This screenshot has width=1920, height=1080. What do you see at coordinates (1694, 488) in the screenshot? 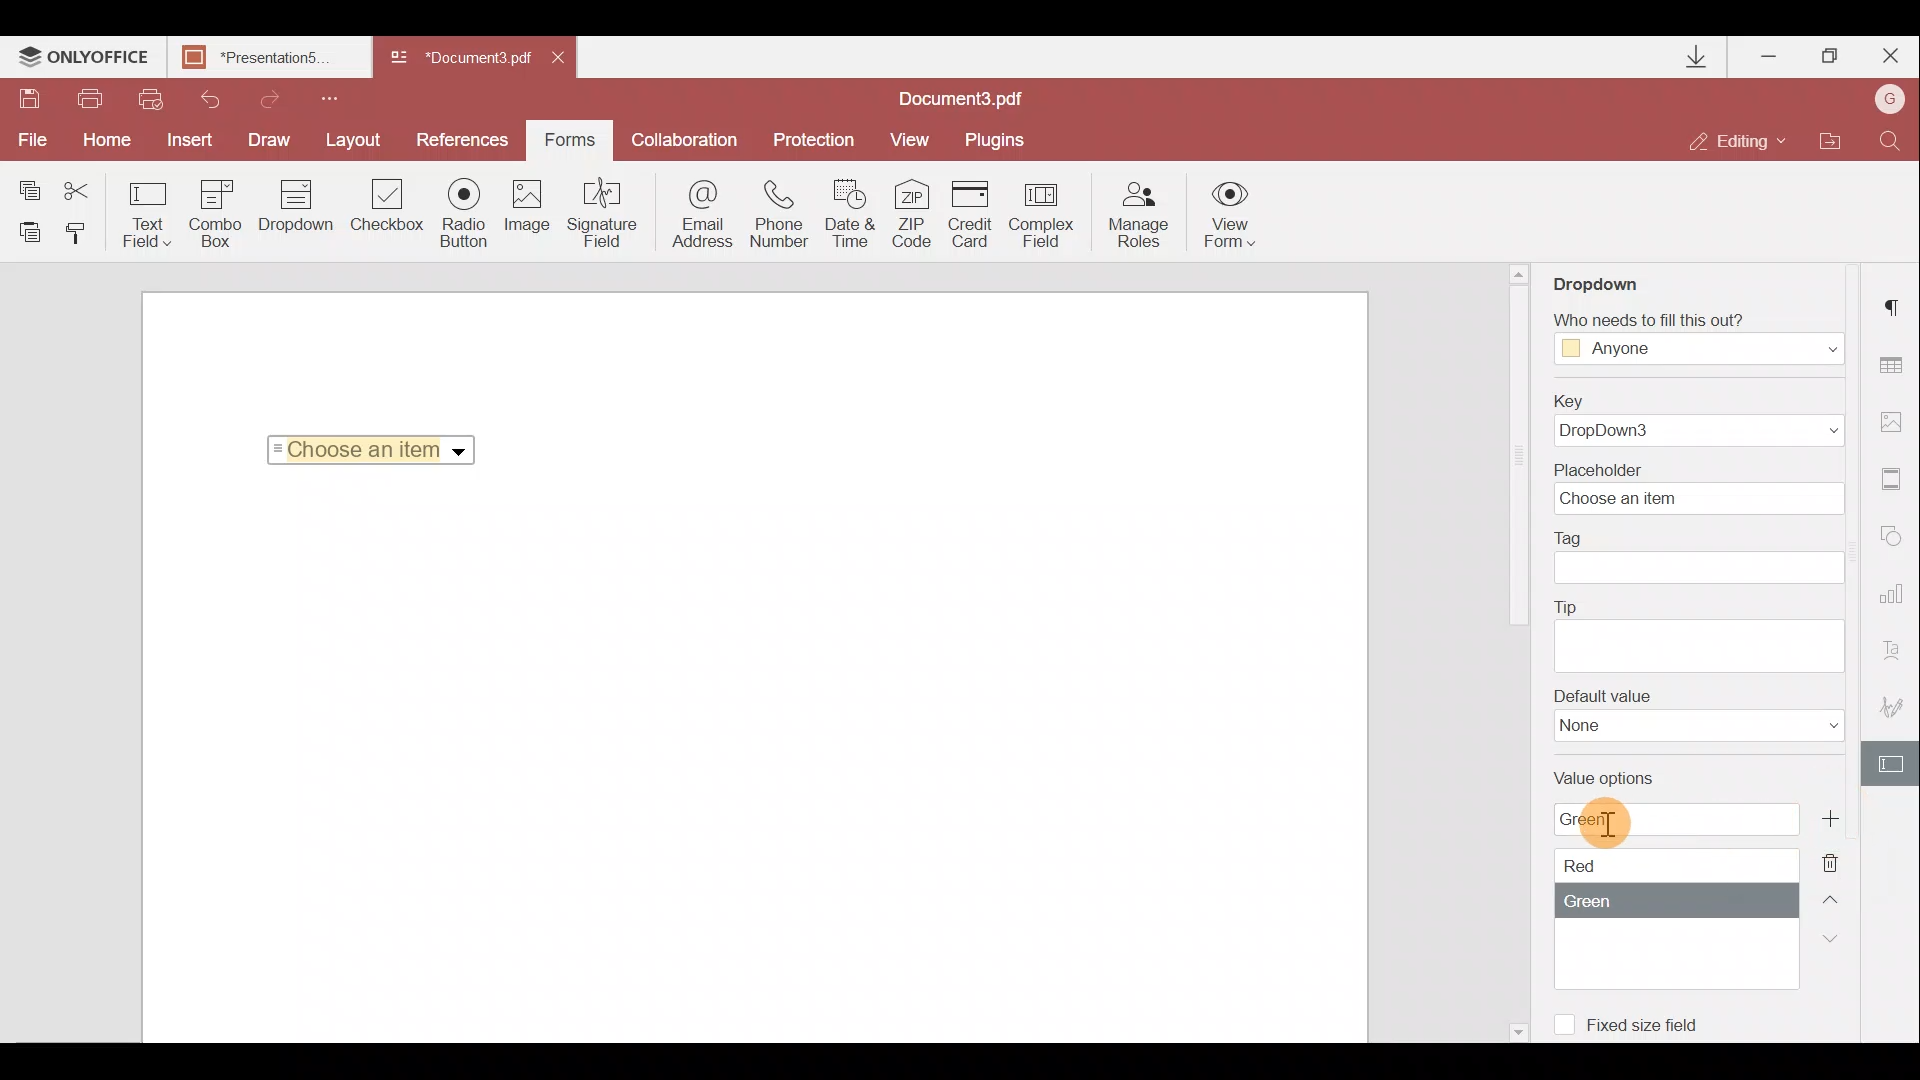
I see `Placeholder` at bounding box center [1694, 488].